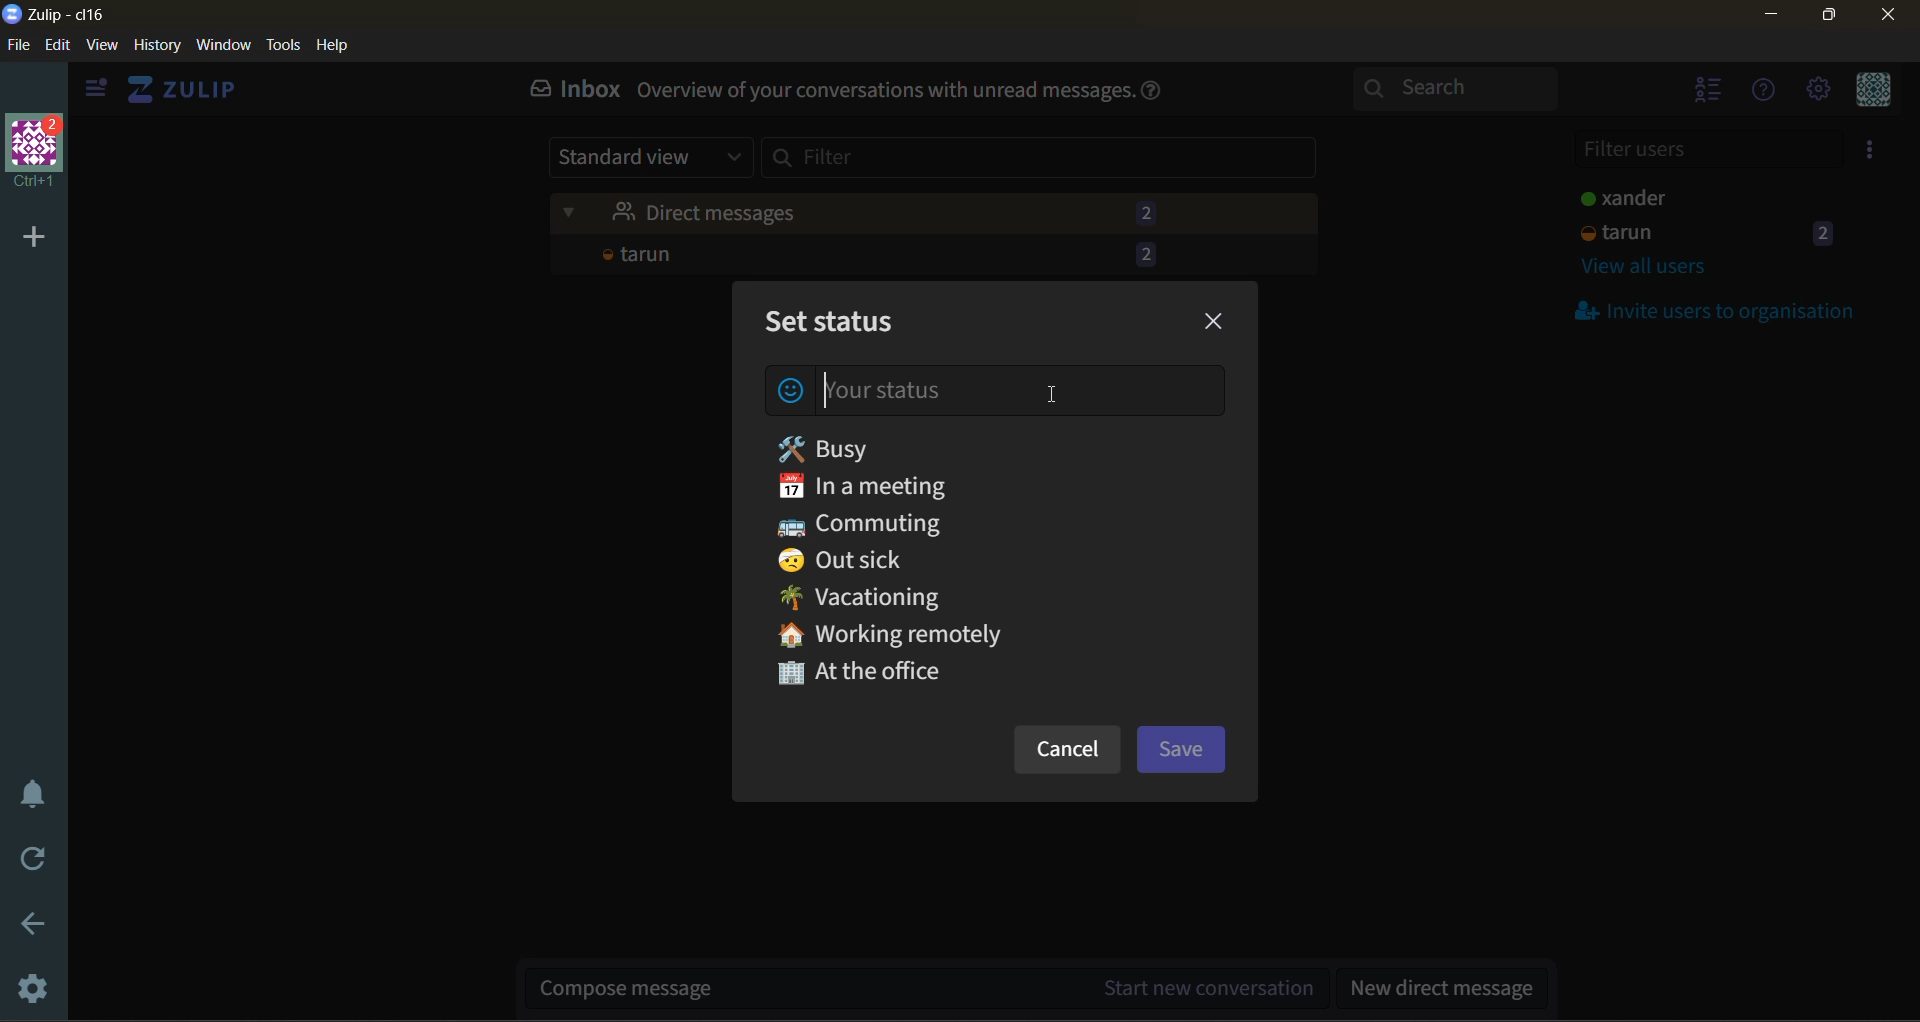 The height and width of the screenshot is (1022, 1920). Describe the element at coordinates (58, 15) in the screenshot. I see `app name and organisation name` at that location.